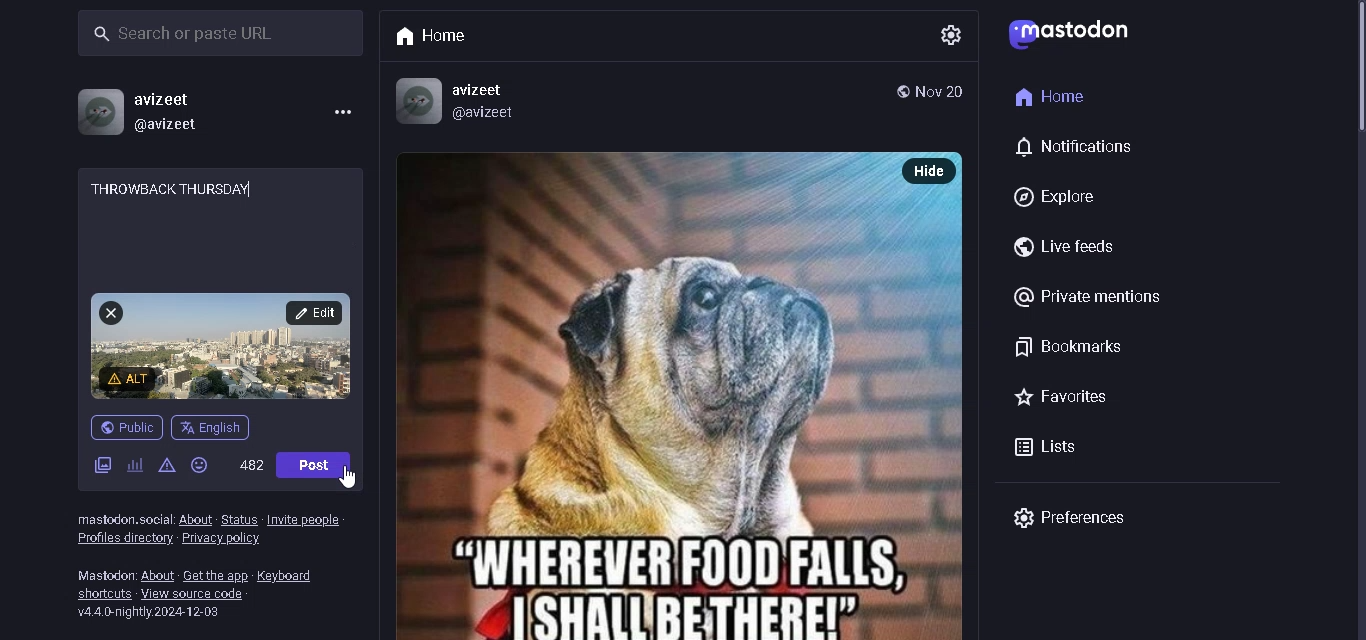 The width and height of the screenshot is (1366, 640). What do you see at coordinates (505, 91) in the screenshot?
I see `avizeet` at bounding box center [505, 91].